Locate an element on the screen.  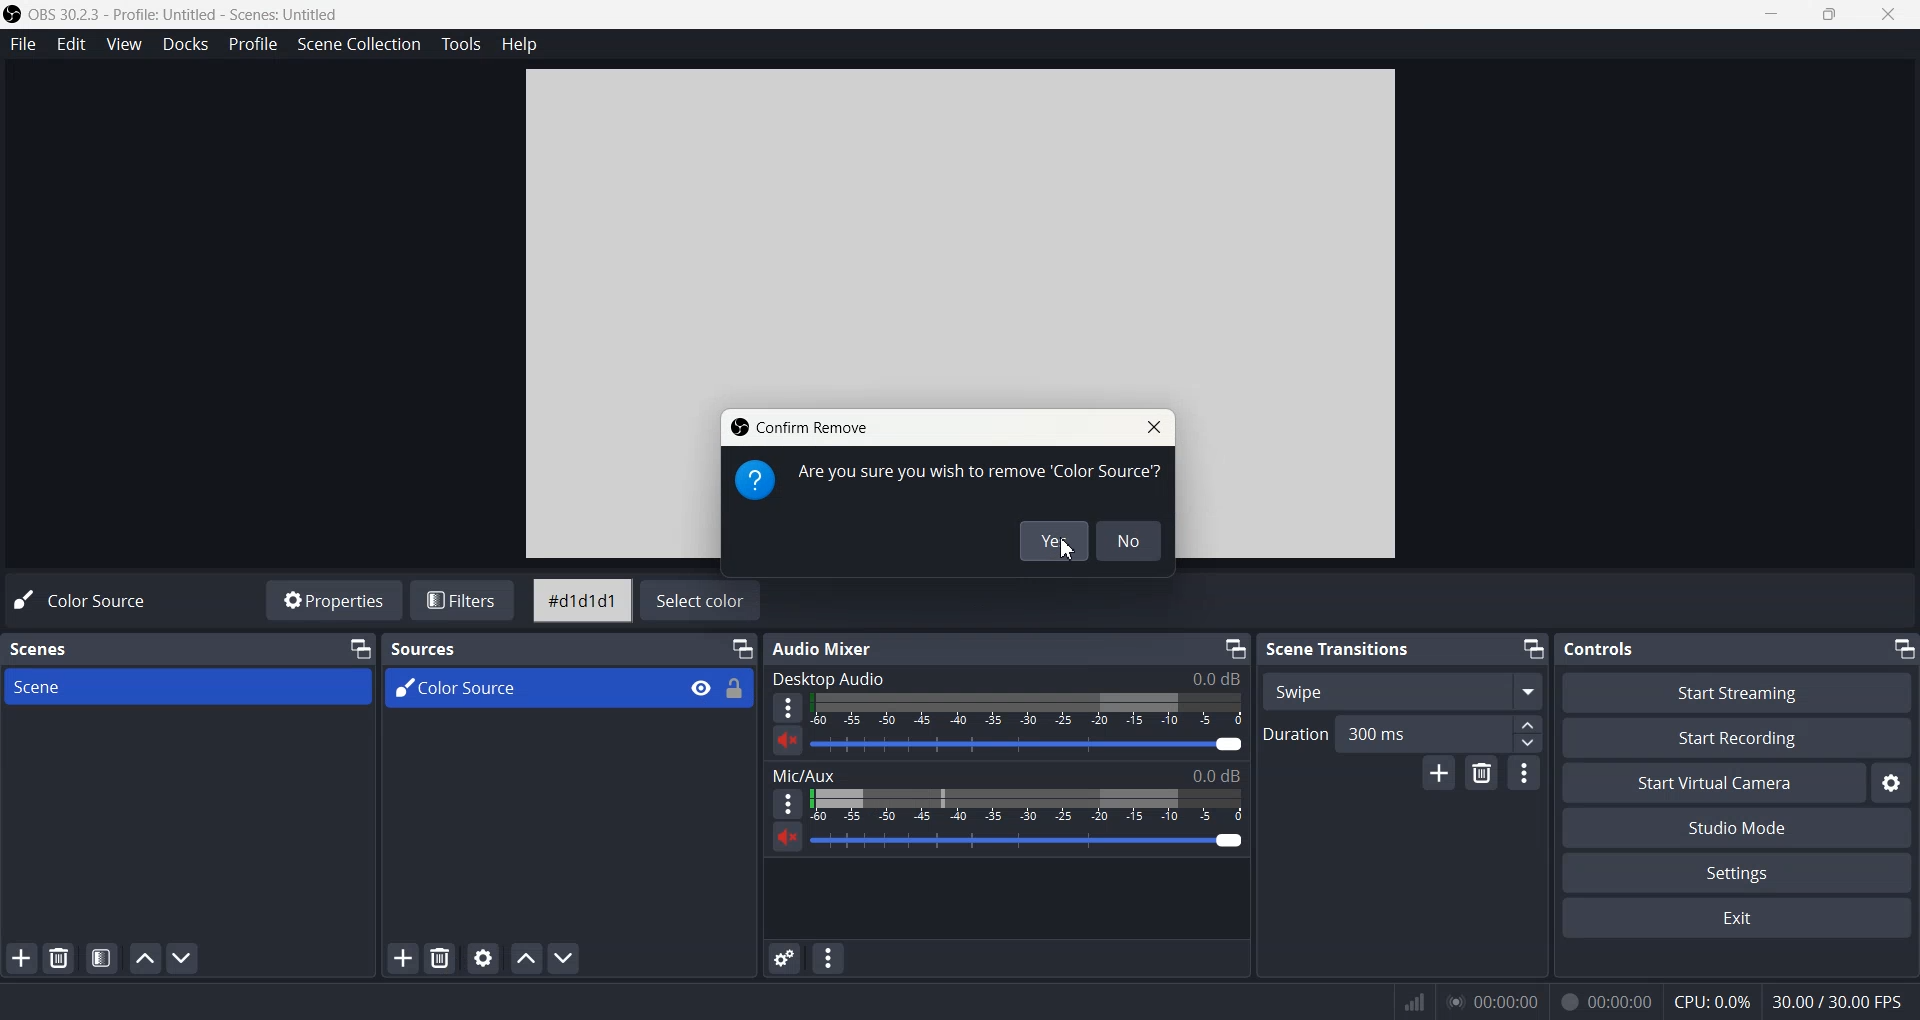
Add Source is located at coordinates (403, 958).